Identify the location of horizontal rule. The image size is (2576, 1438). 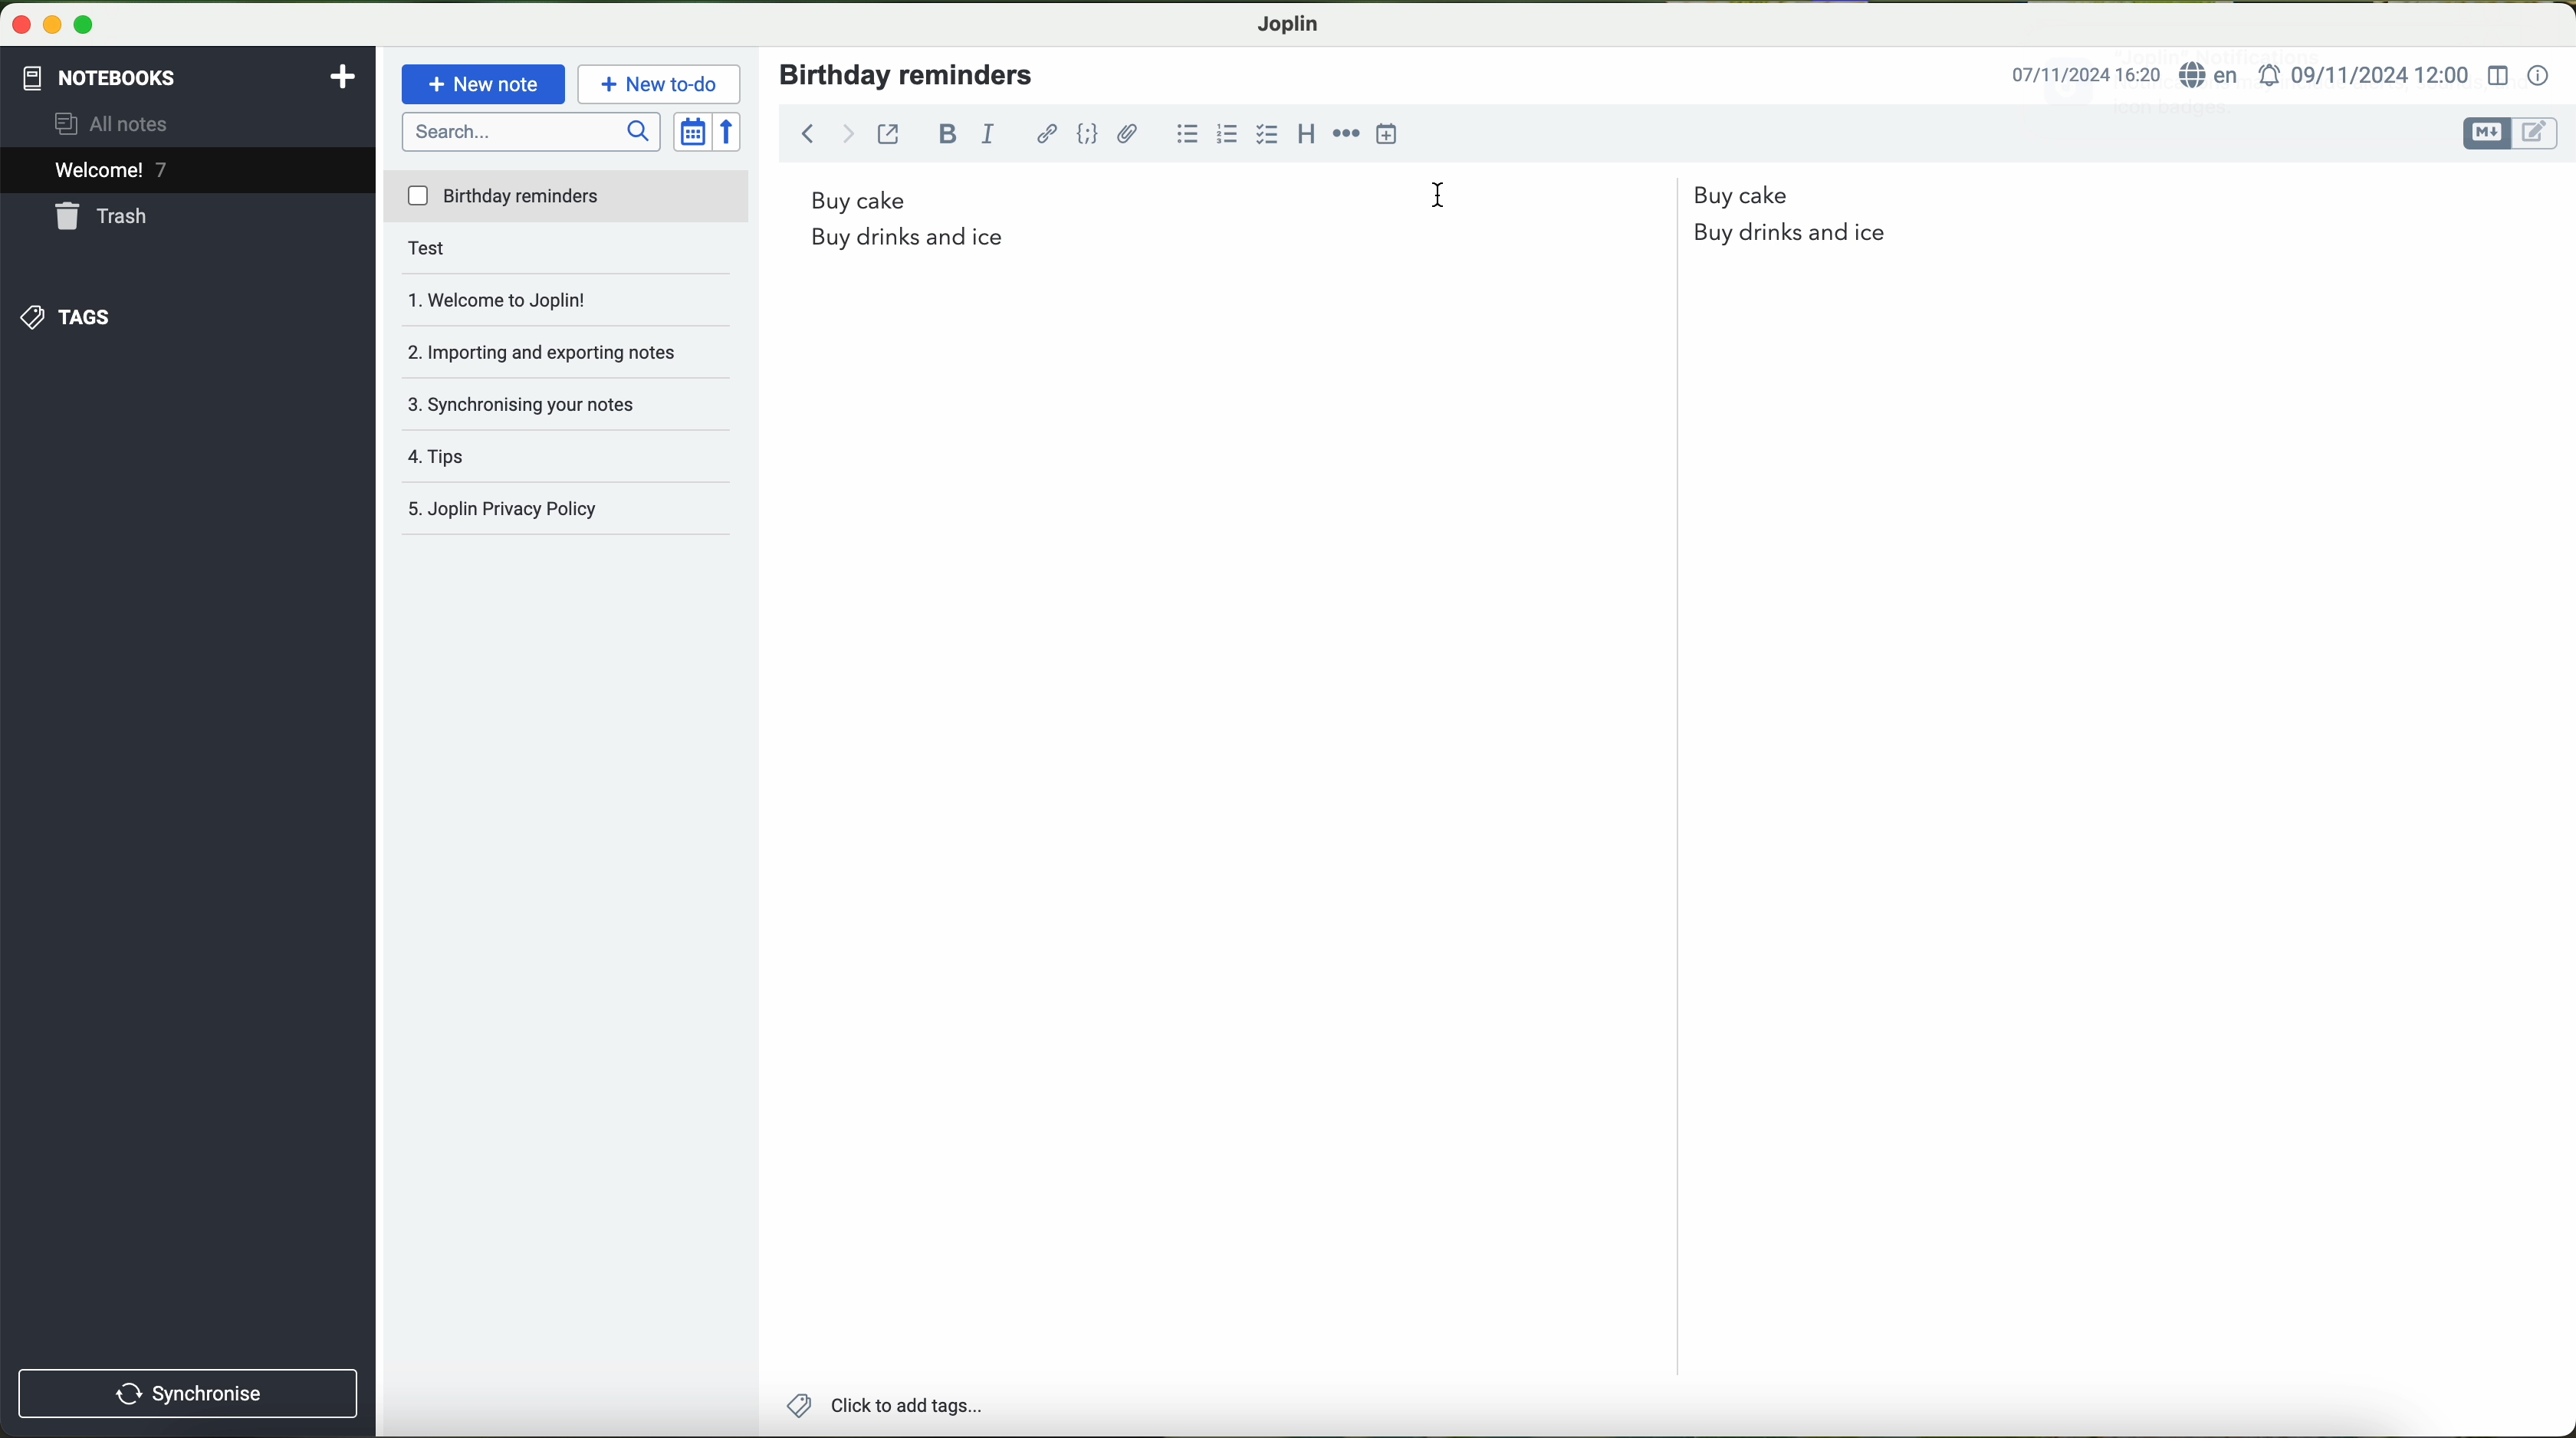
(1346, 134).